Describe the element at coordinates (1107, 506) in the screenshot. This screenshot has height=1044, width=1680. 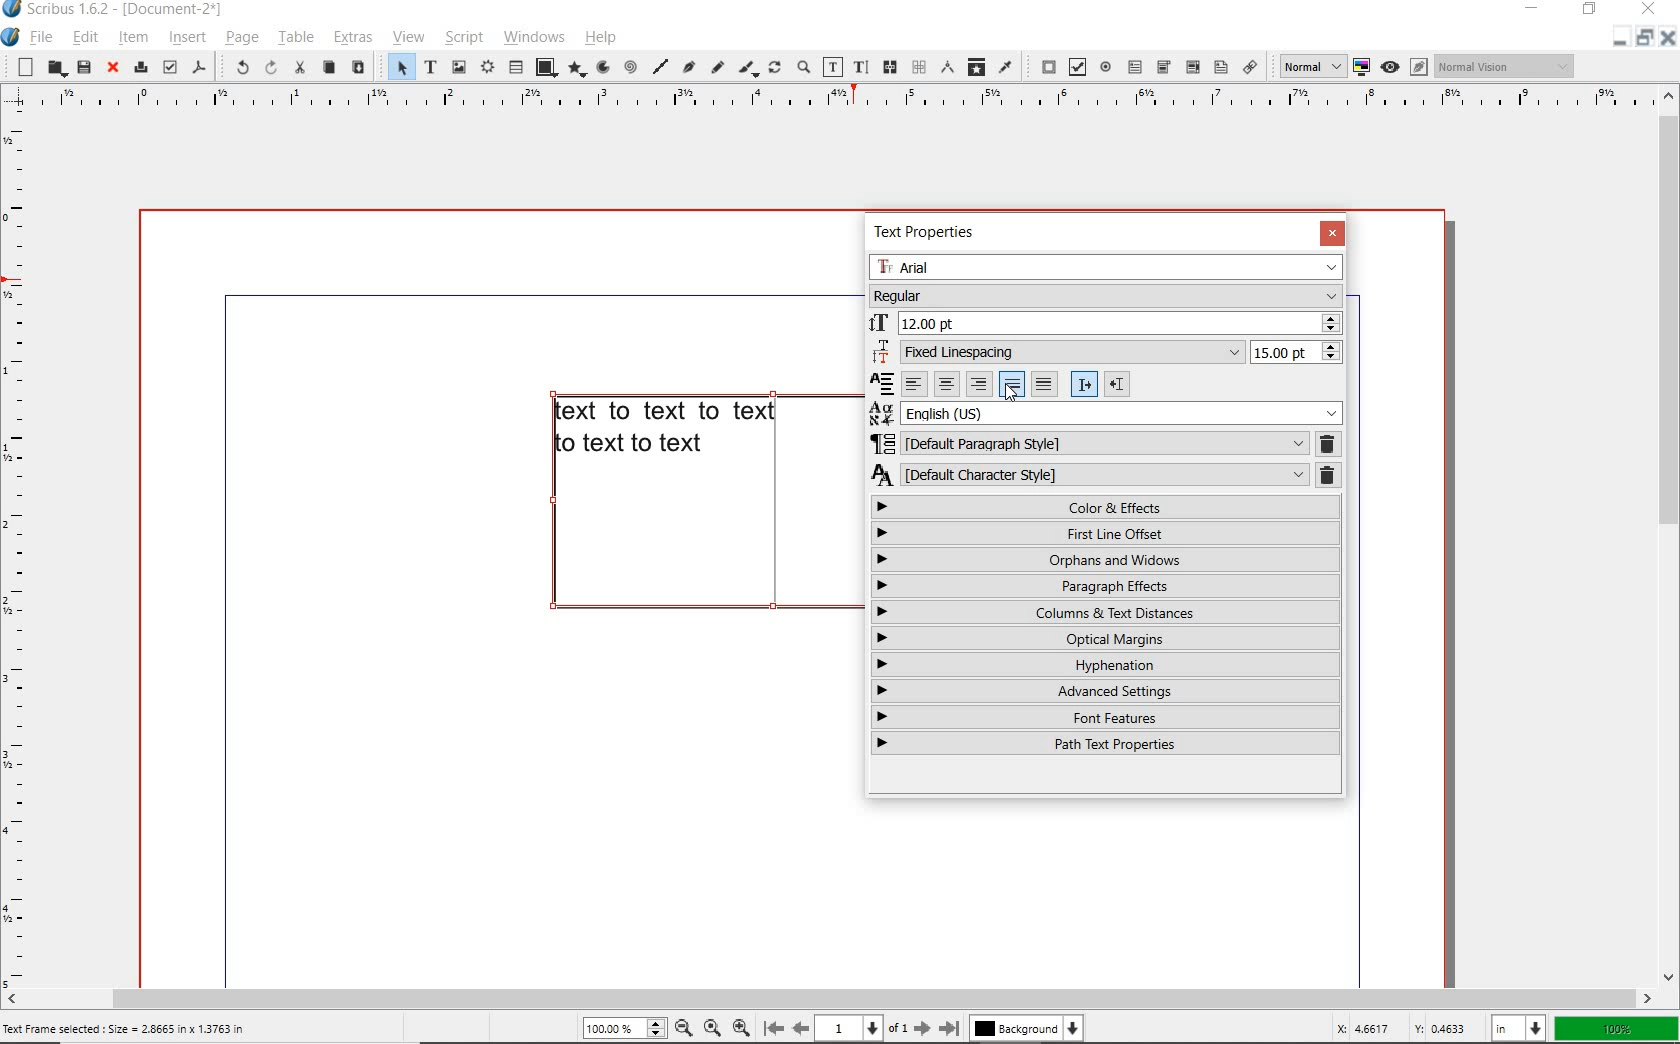
I see `COLOR & EFFECTS` at that location.